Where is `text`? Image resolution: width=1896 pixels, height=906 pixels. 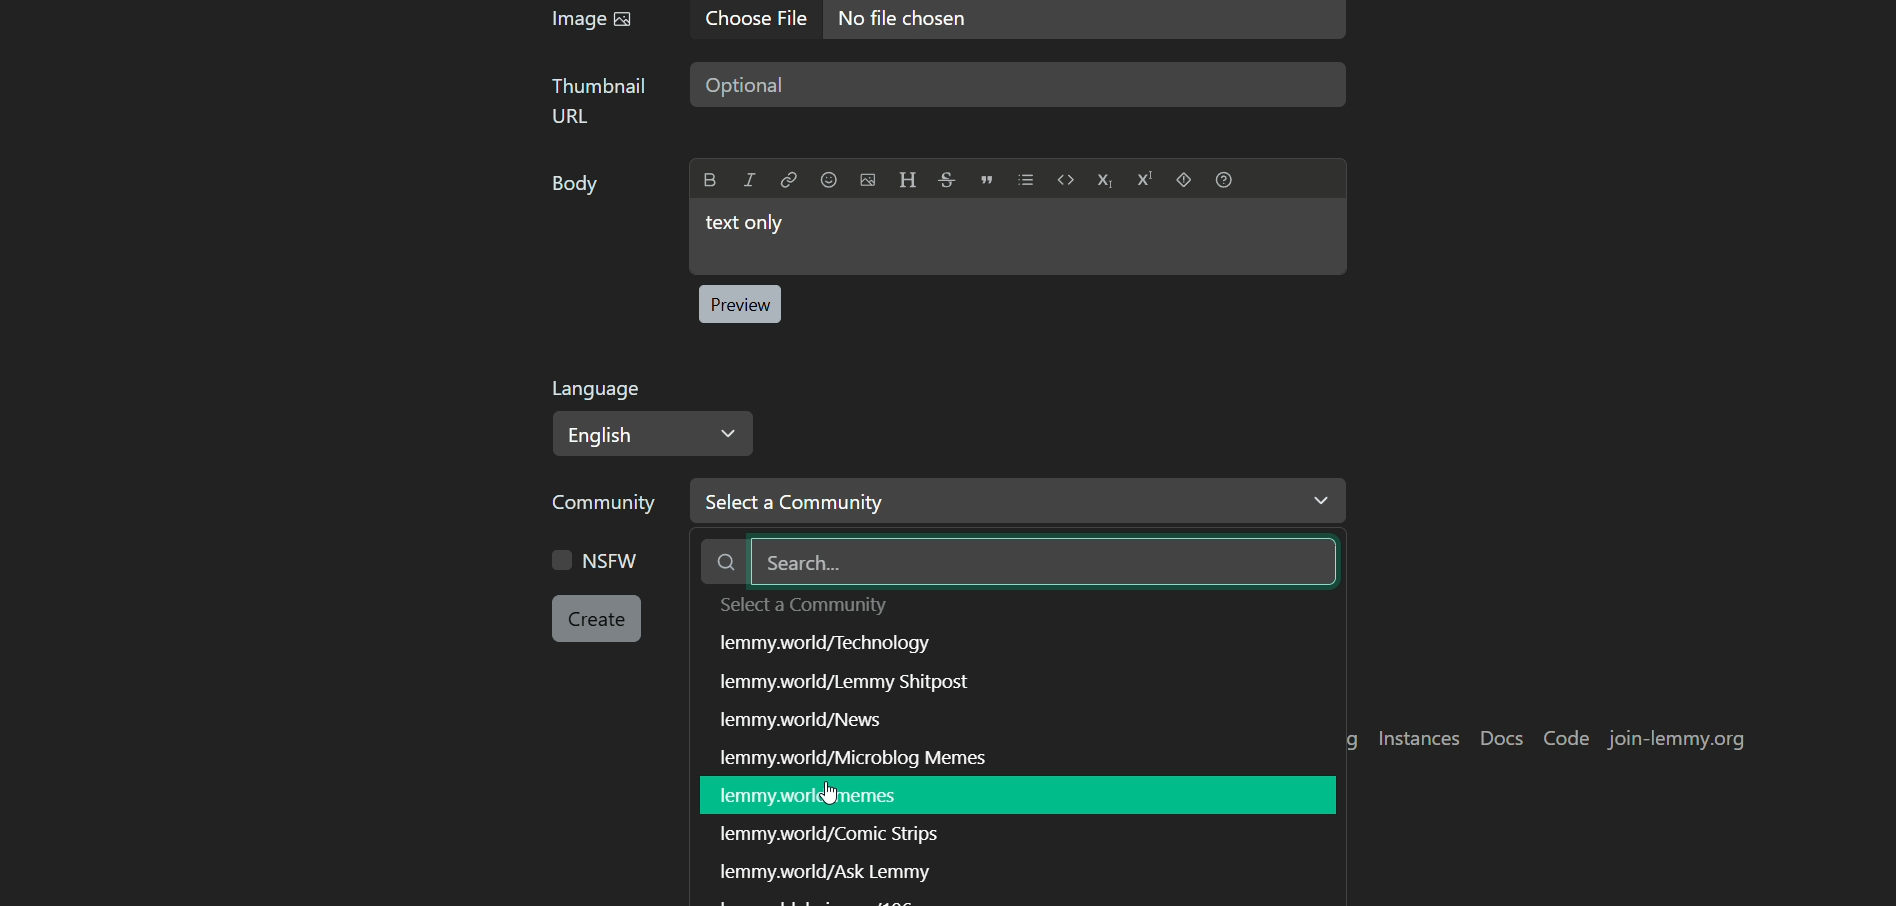
text is located at coordinates (871, 756).